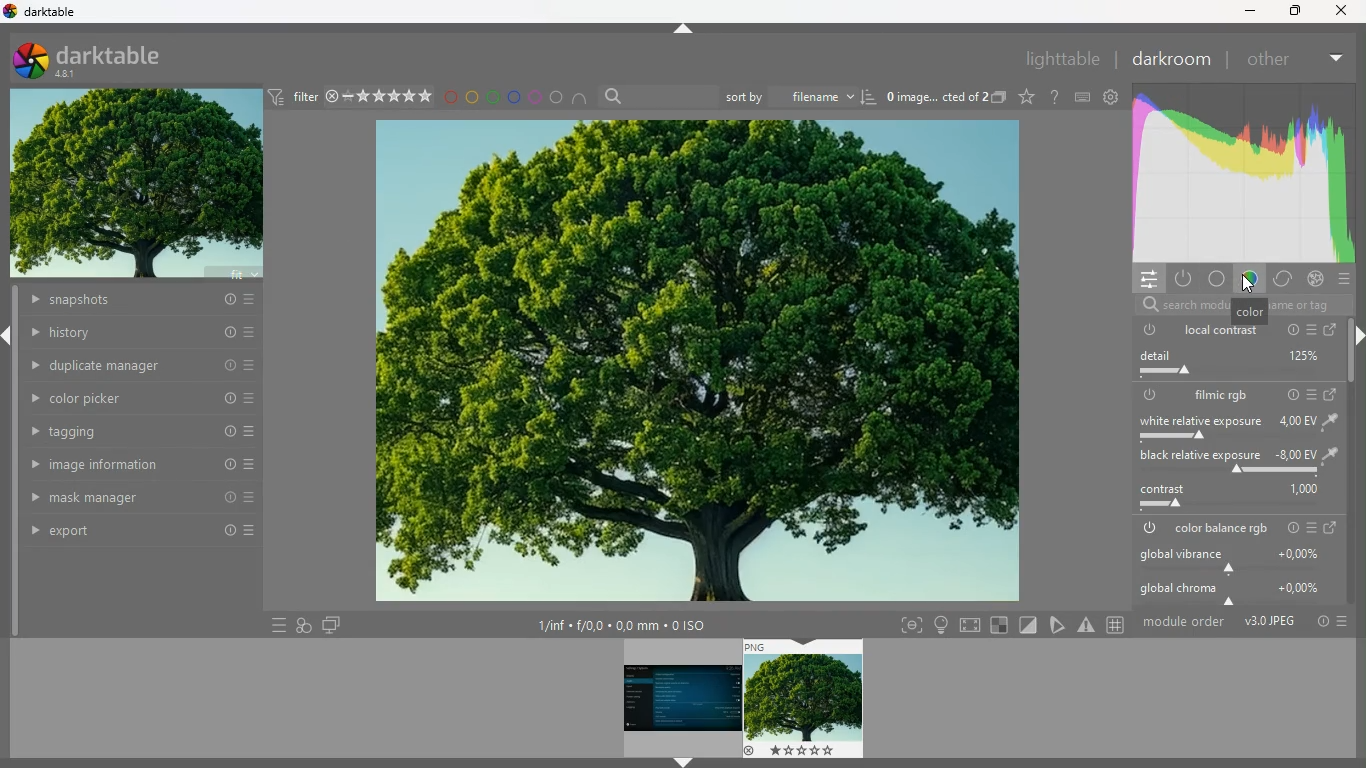 Image resolution: width=1366 pixels, height=768 pixels. I want to click on darktable, so click(46, 13).